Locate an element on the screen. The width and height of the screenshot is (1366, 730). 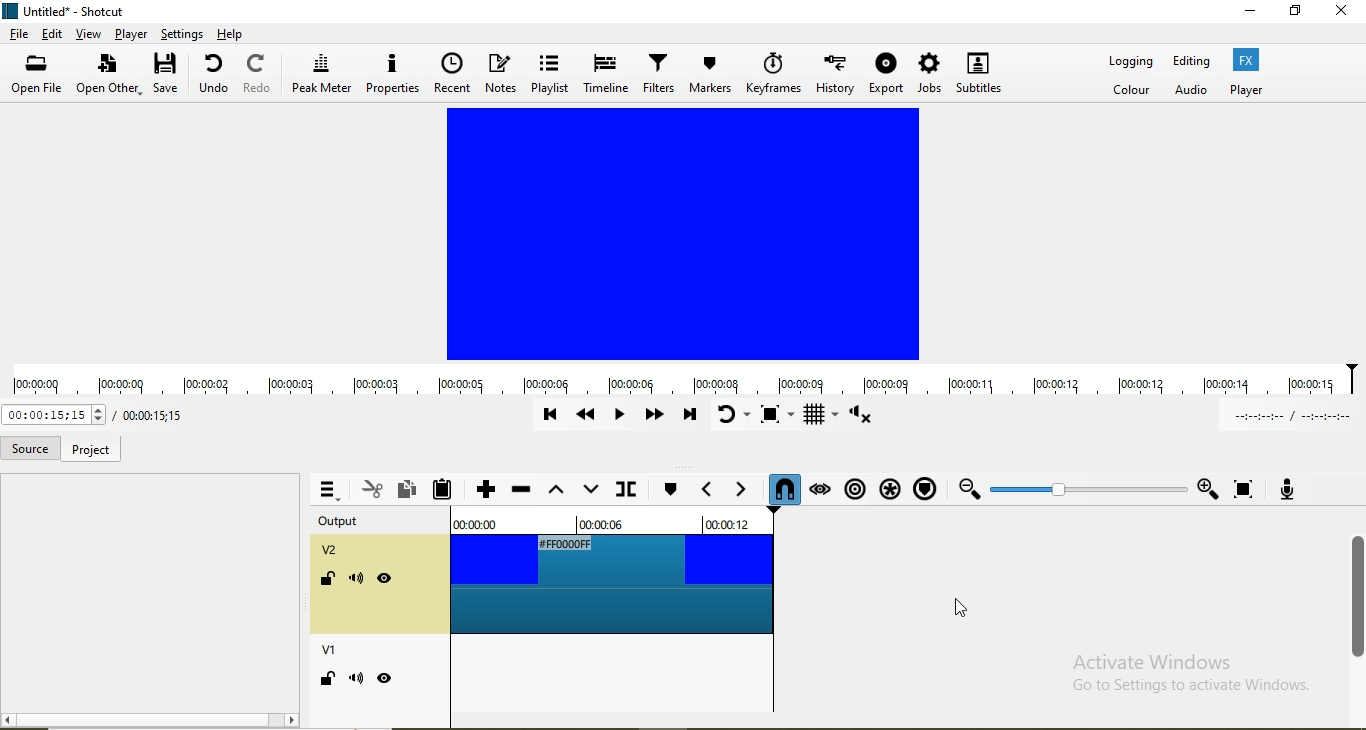
Append is located at coordinates (485, 491).